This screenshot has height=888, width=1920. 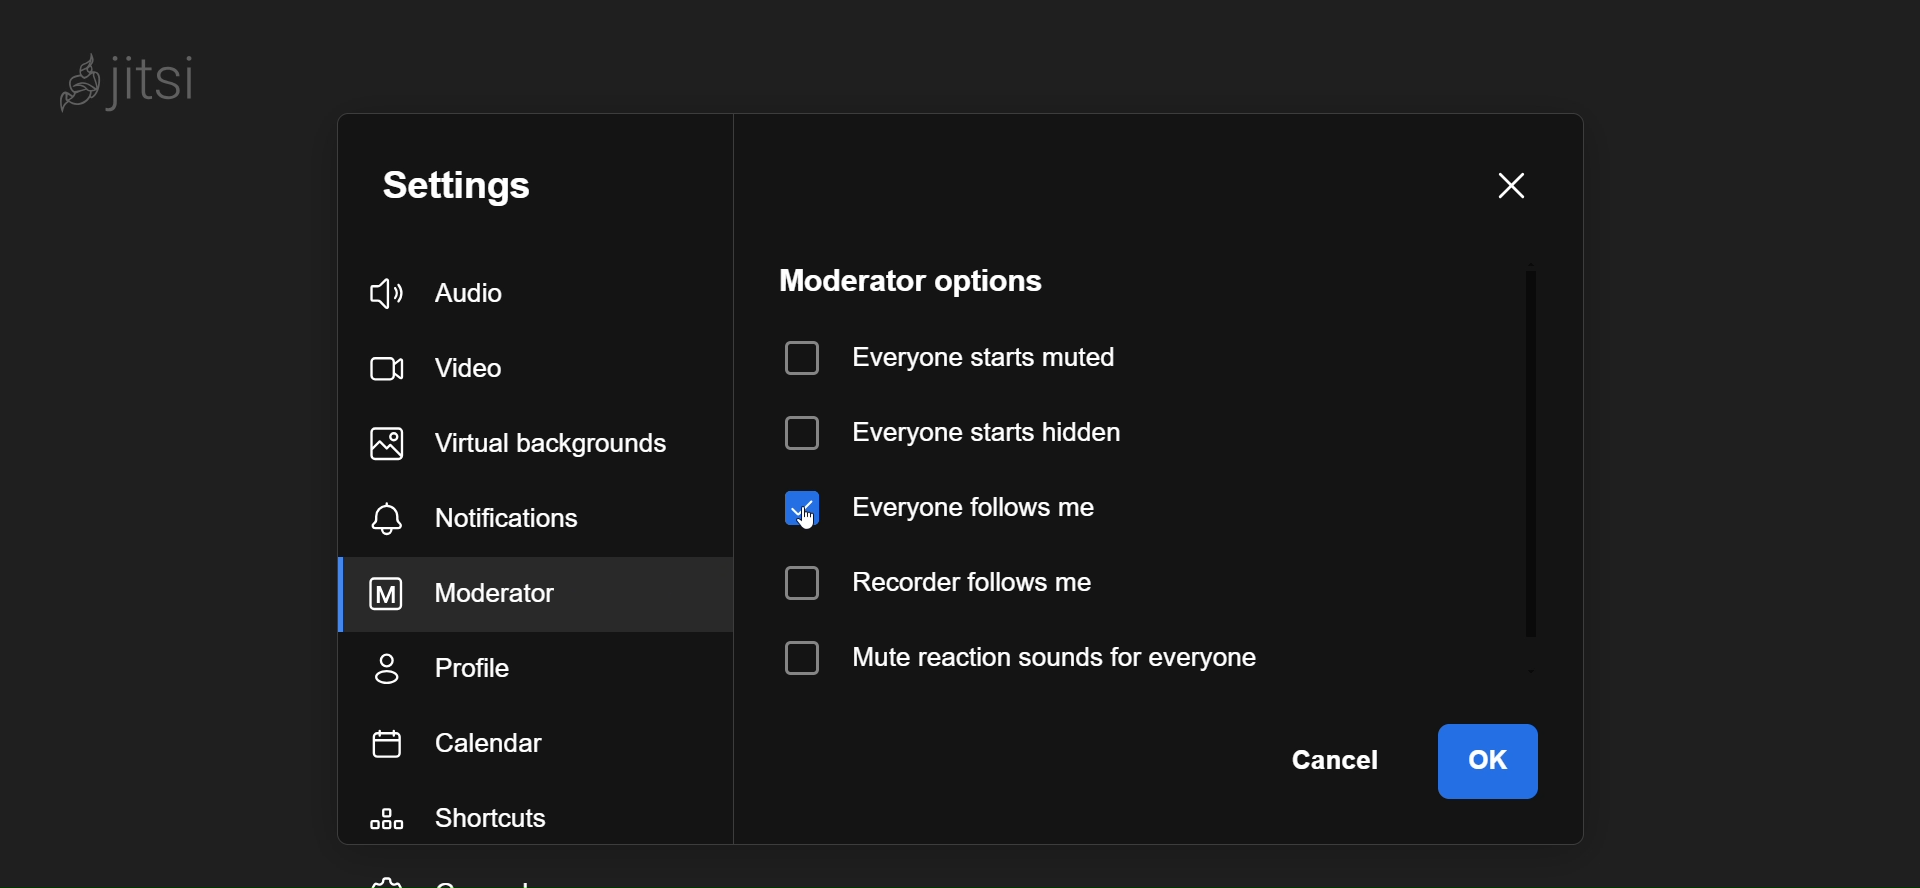 I want to click on setting, so click(x=482, y=187).